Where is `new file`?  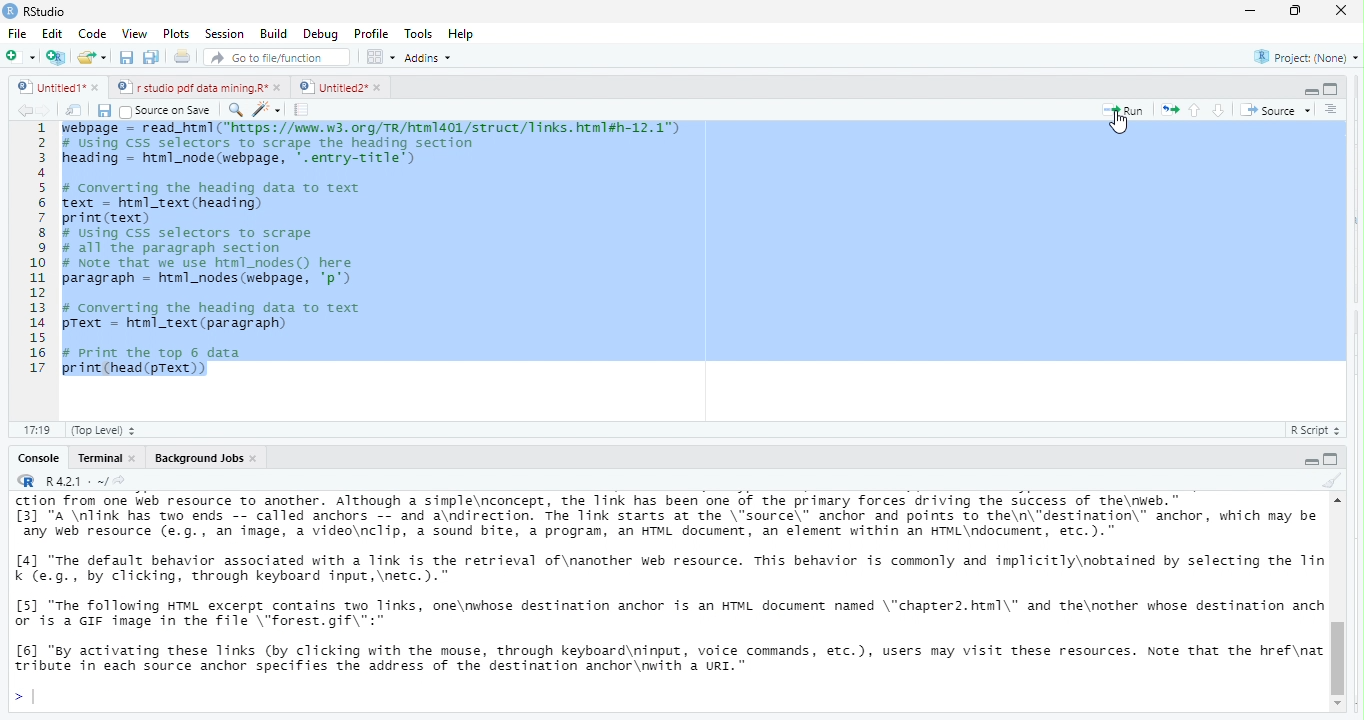 new file is located at coordinates (20, 56).